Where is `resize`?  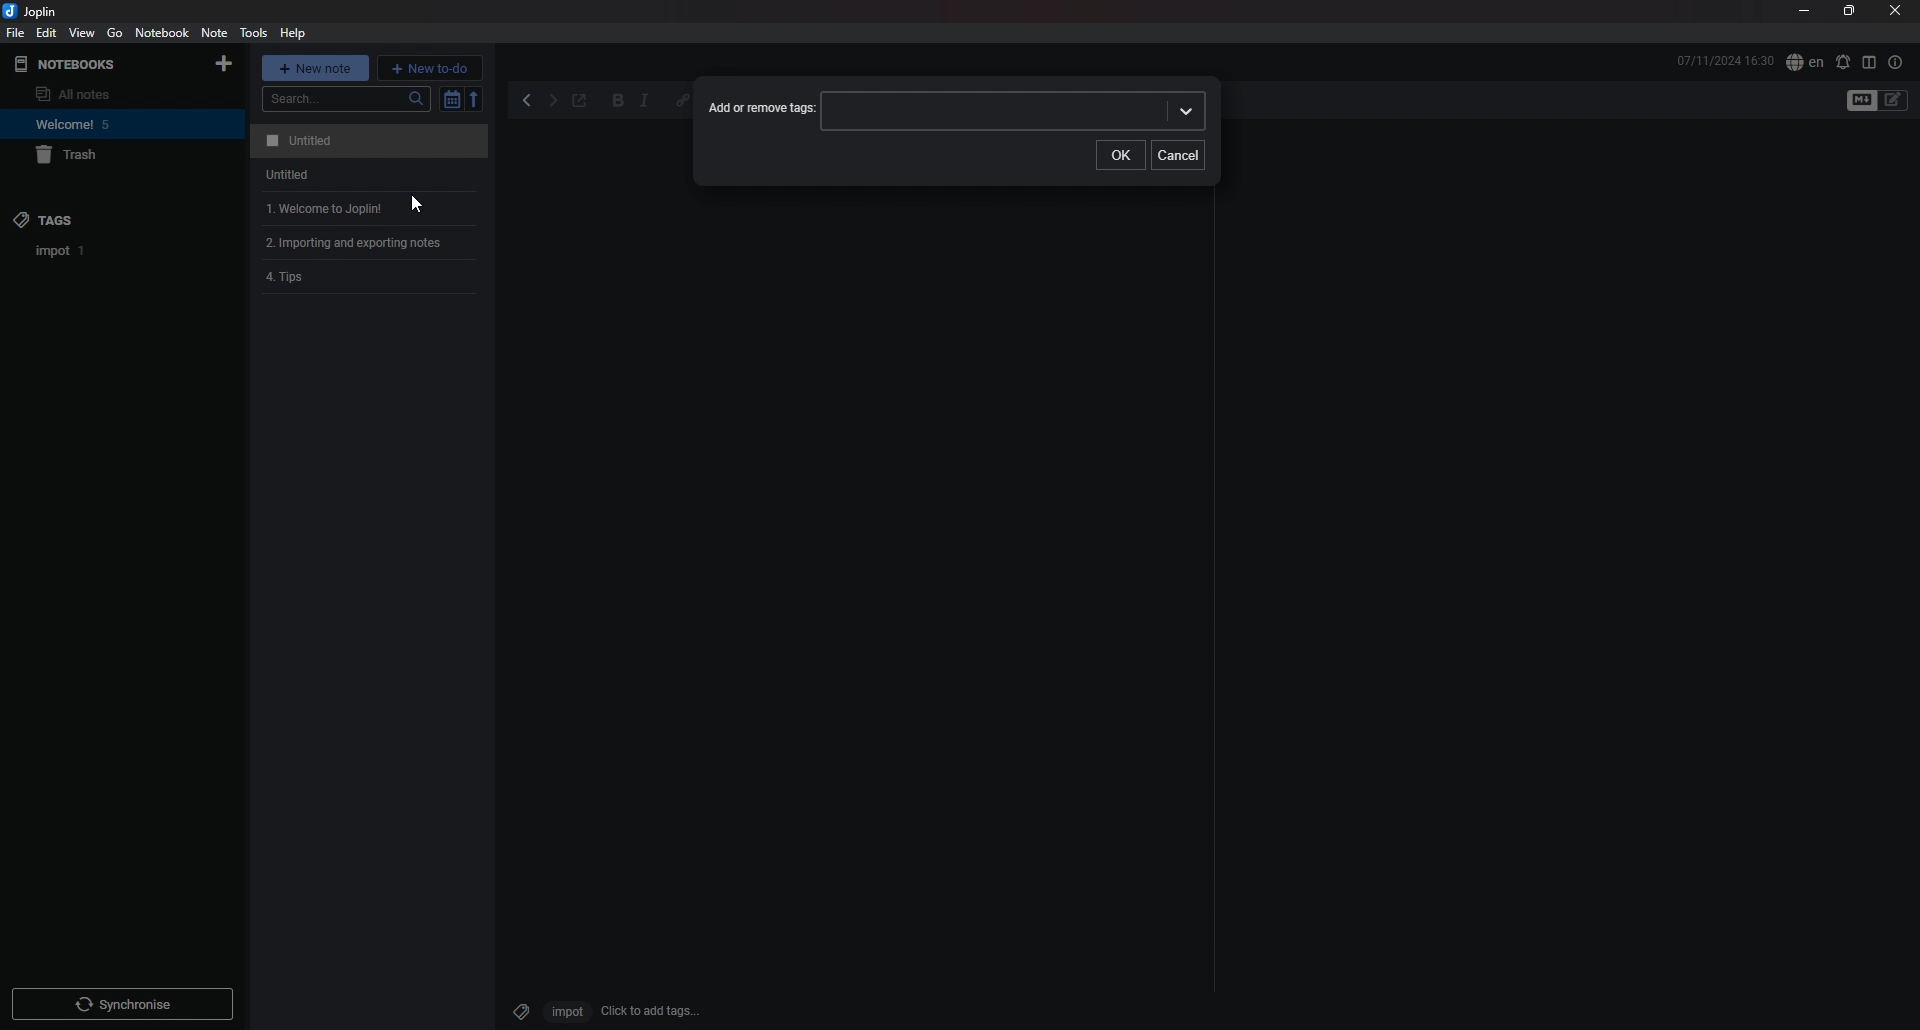
resize is located at coordinates (1848, 12).